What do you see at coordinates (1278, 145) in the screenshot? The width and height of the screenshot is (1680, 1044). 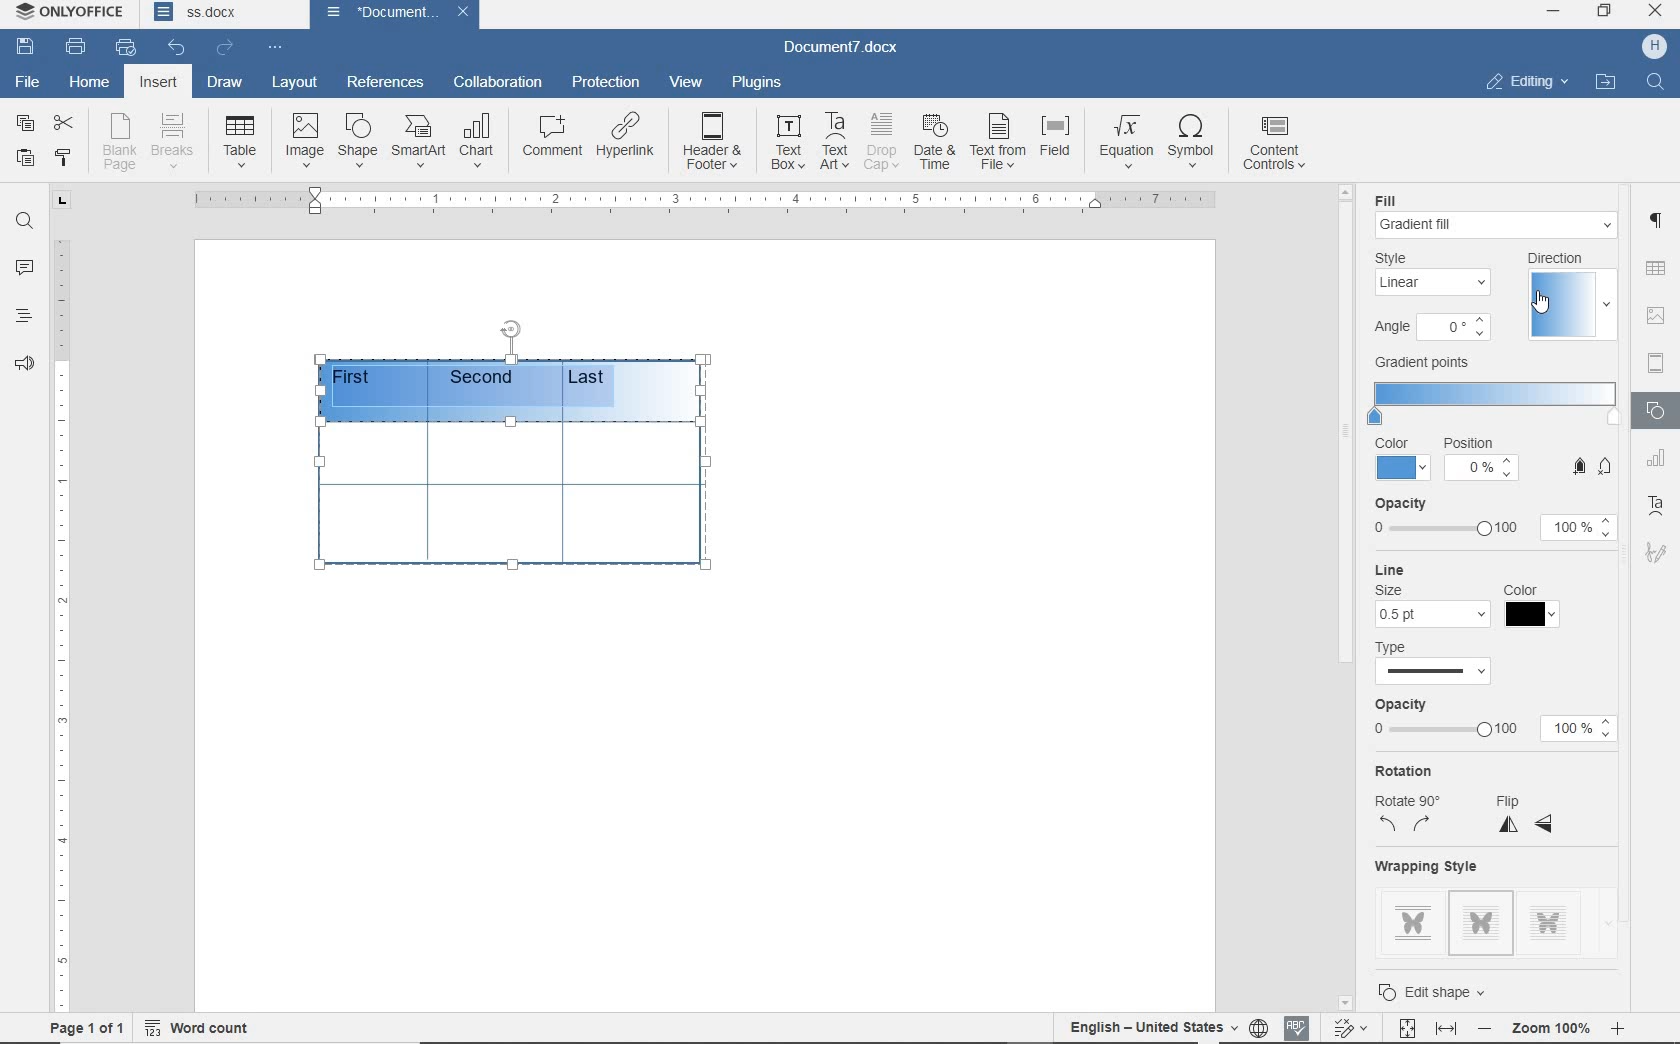 I see `content controls` at bounding box center [1278, 145].